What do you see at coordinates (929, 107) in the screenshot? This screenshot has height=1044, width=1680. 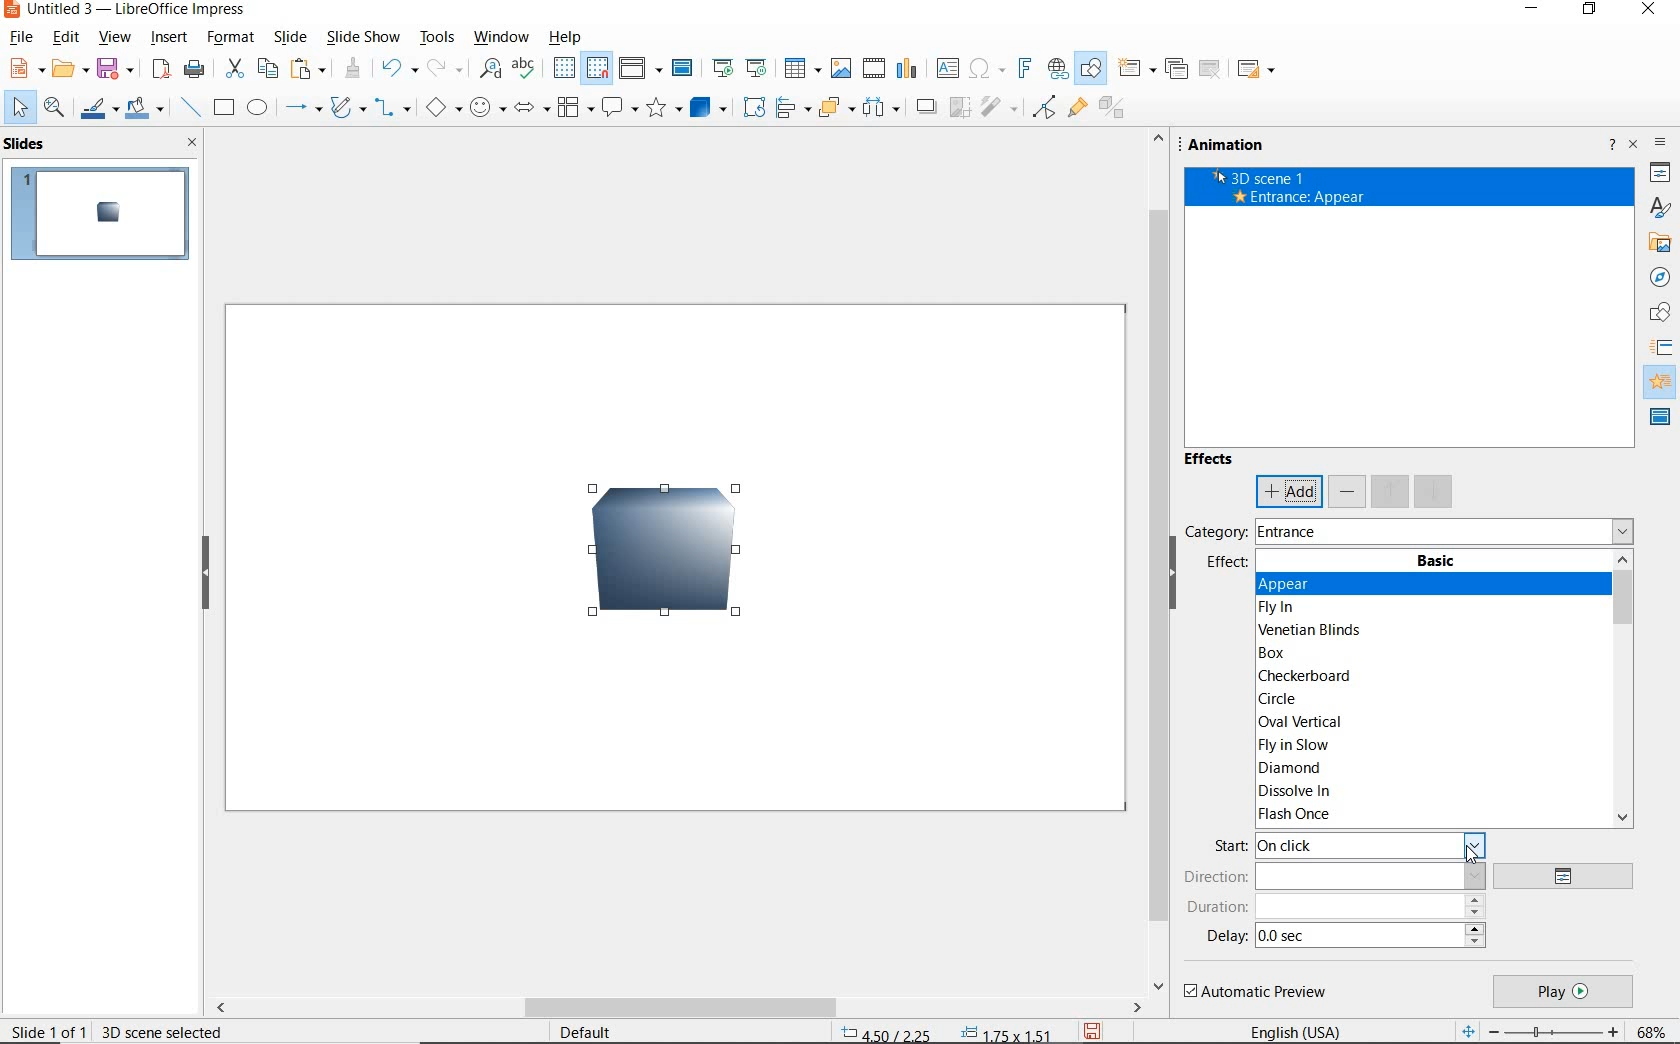 I see `shadow` at bounding box center [929, 107].